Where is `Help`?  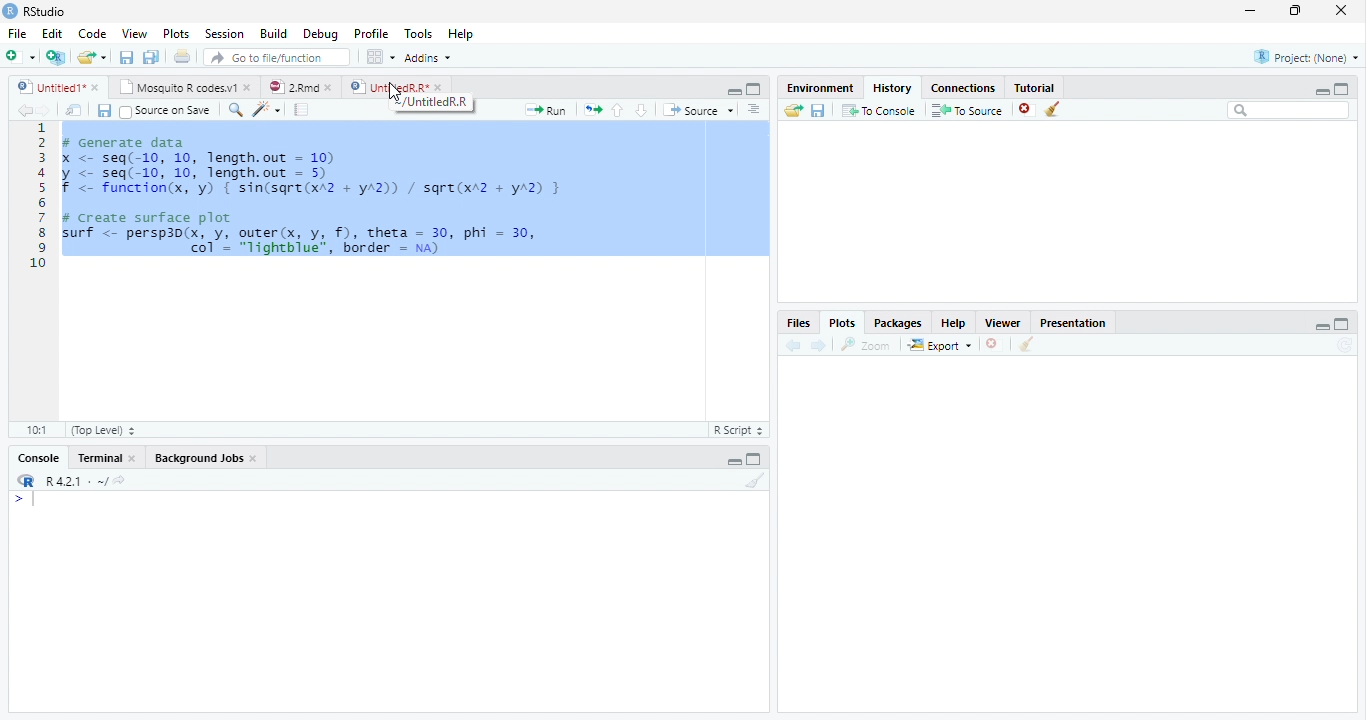 Help is located at coordinates (954, 322).